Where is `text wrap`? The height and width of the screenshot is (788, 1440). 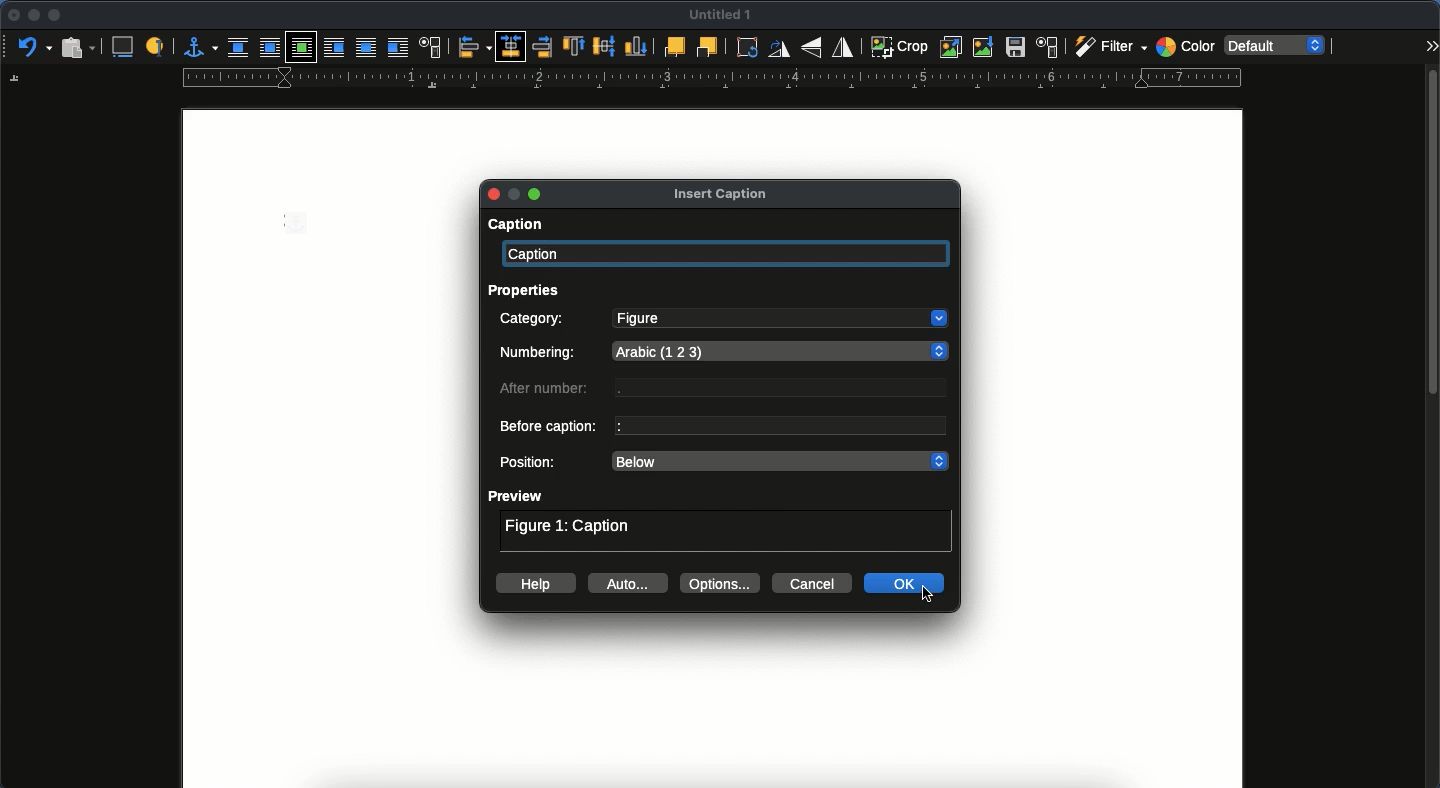 text wrap is located at coordinates (431, 47).